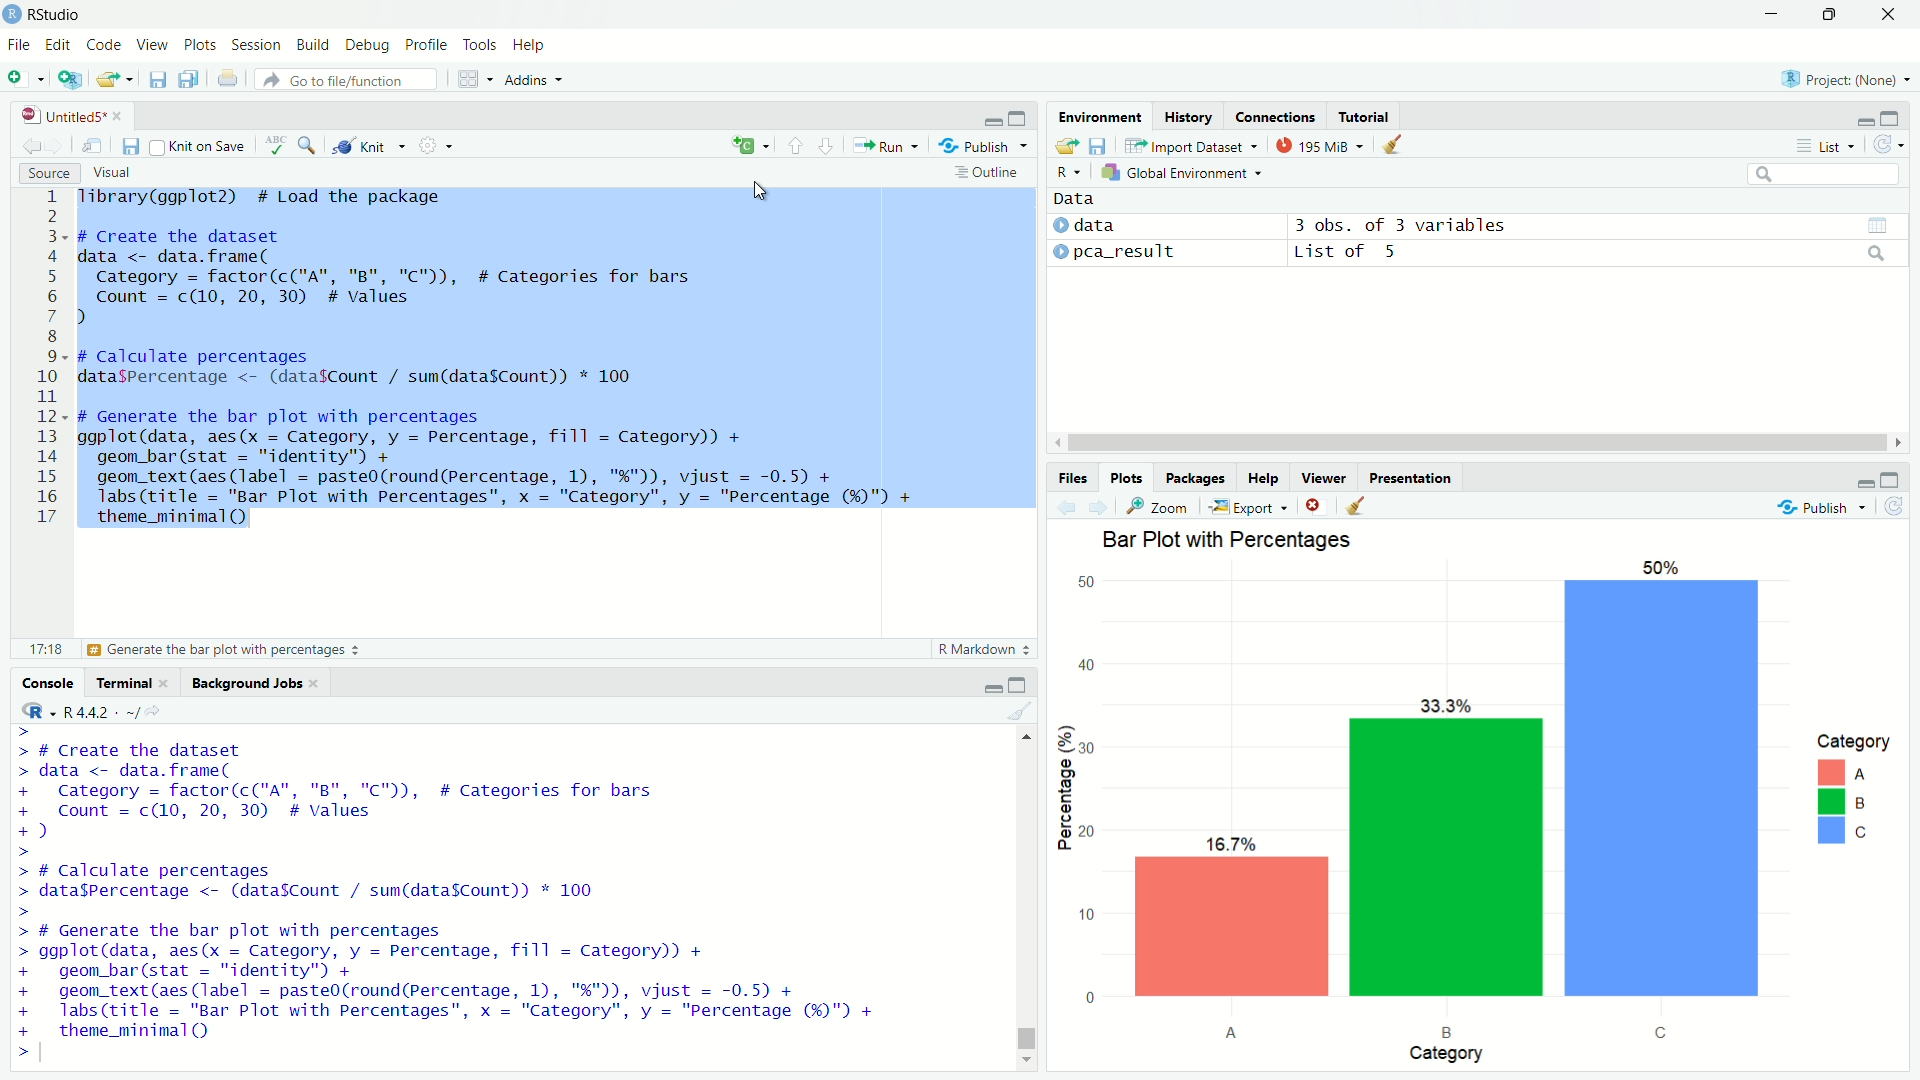 This screenshot has width=1920, height=1080. What do you see at coordinates (132, 682) in the screenshot?
I see `terminal` at bounding box center [132, 682].